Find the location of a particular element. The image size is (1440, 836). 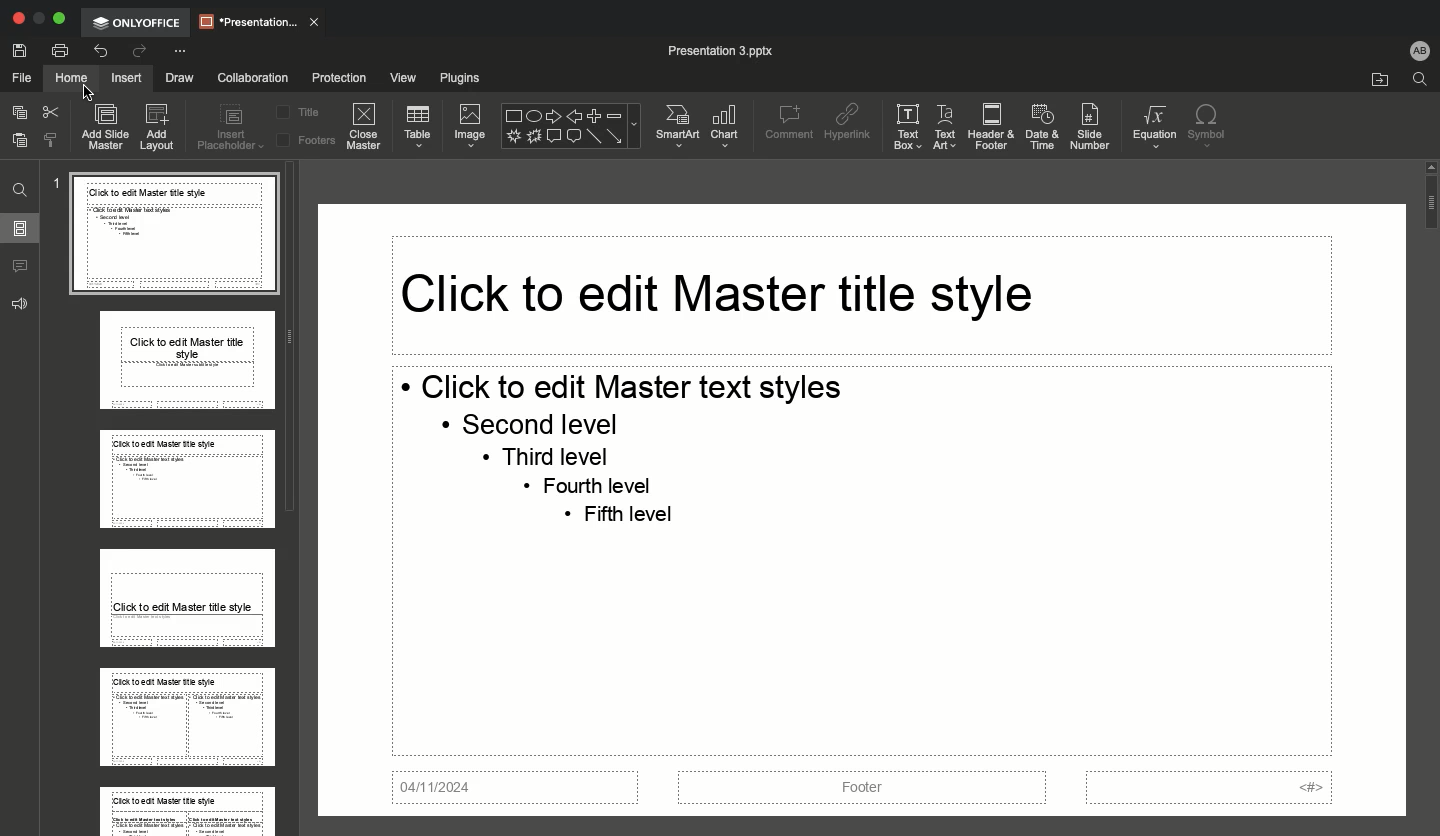

Right arrow is located at coordinates (553, 113).